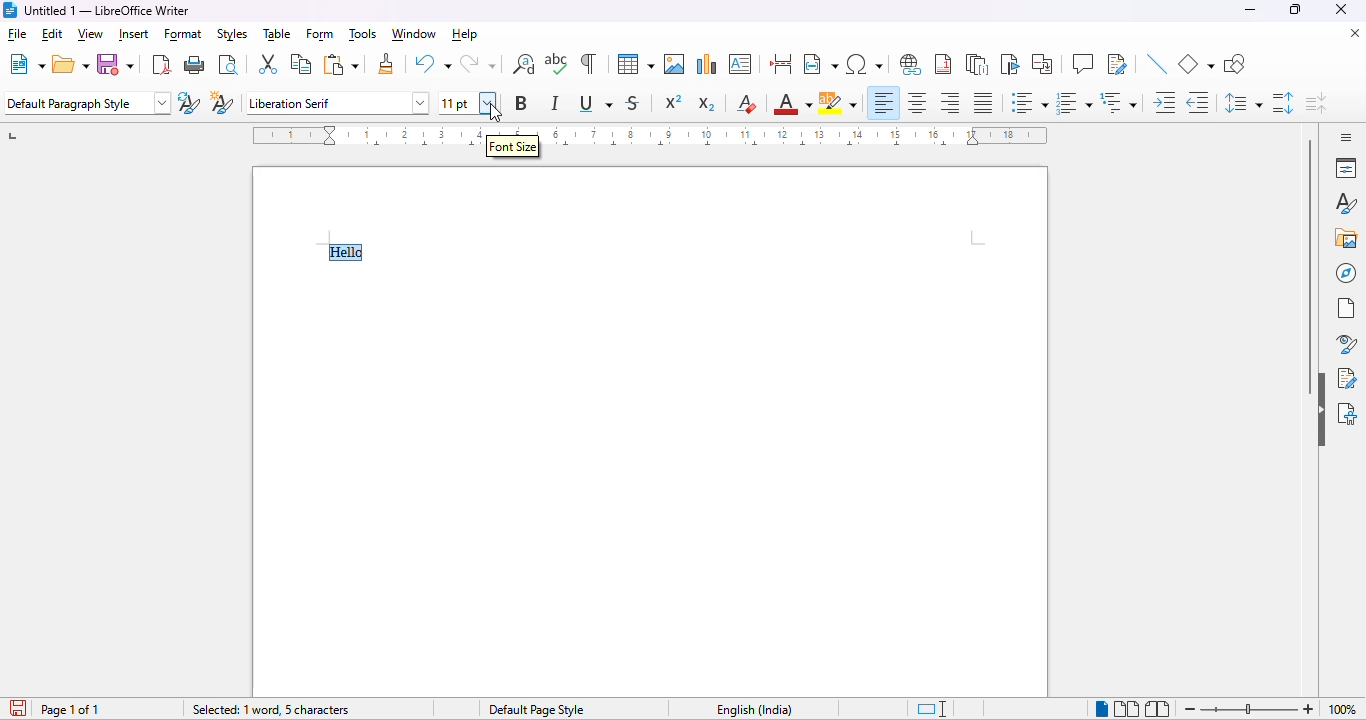  What do you see at coordinates (1284, 104) in the screenshot?
I see `increase paragraph spacing` at bounding box center [1284, 104].